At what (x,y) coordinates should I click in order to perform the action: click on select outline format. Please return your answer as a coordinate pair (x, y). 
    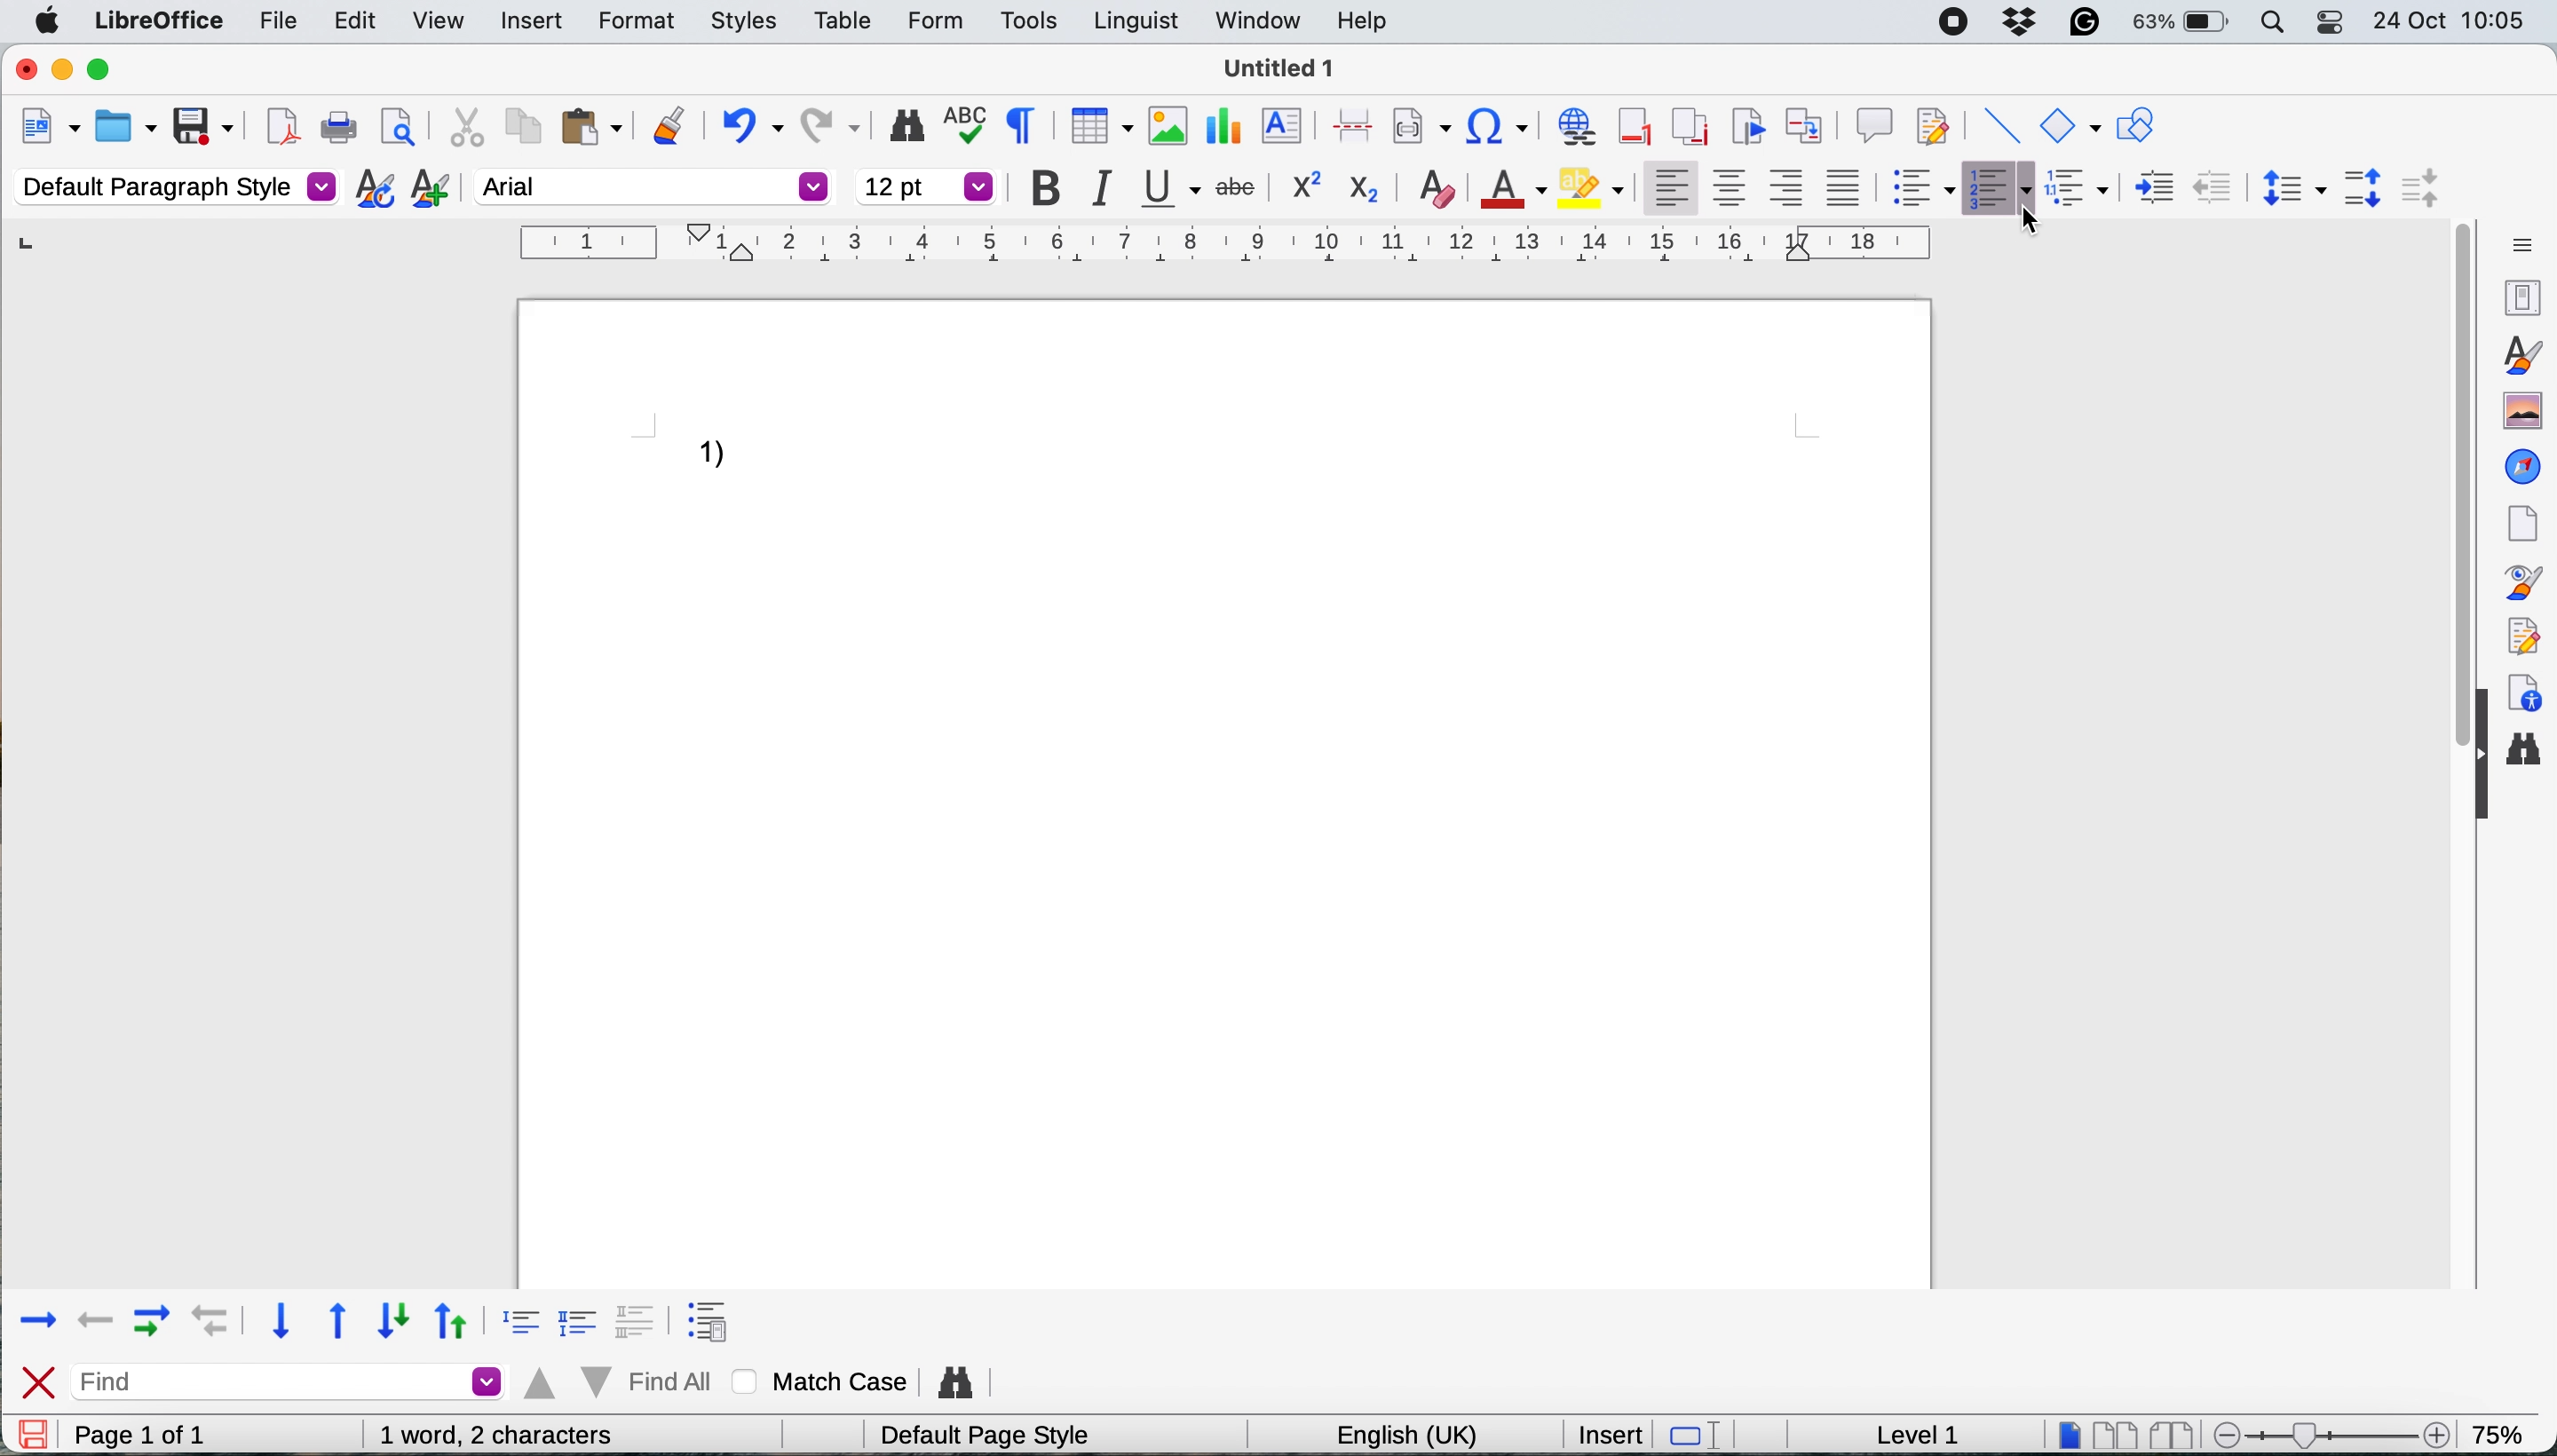
    Looking at the image, I should click on (2085, 187).